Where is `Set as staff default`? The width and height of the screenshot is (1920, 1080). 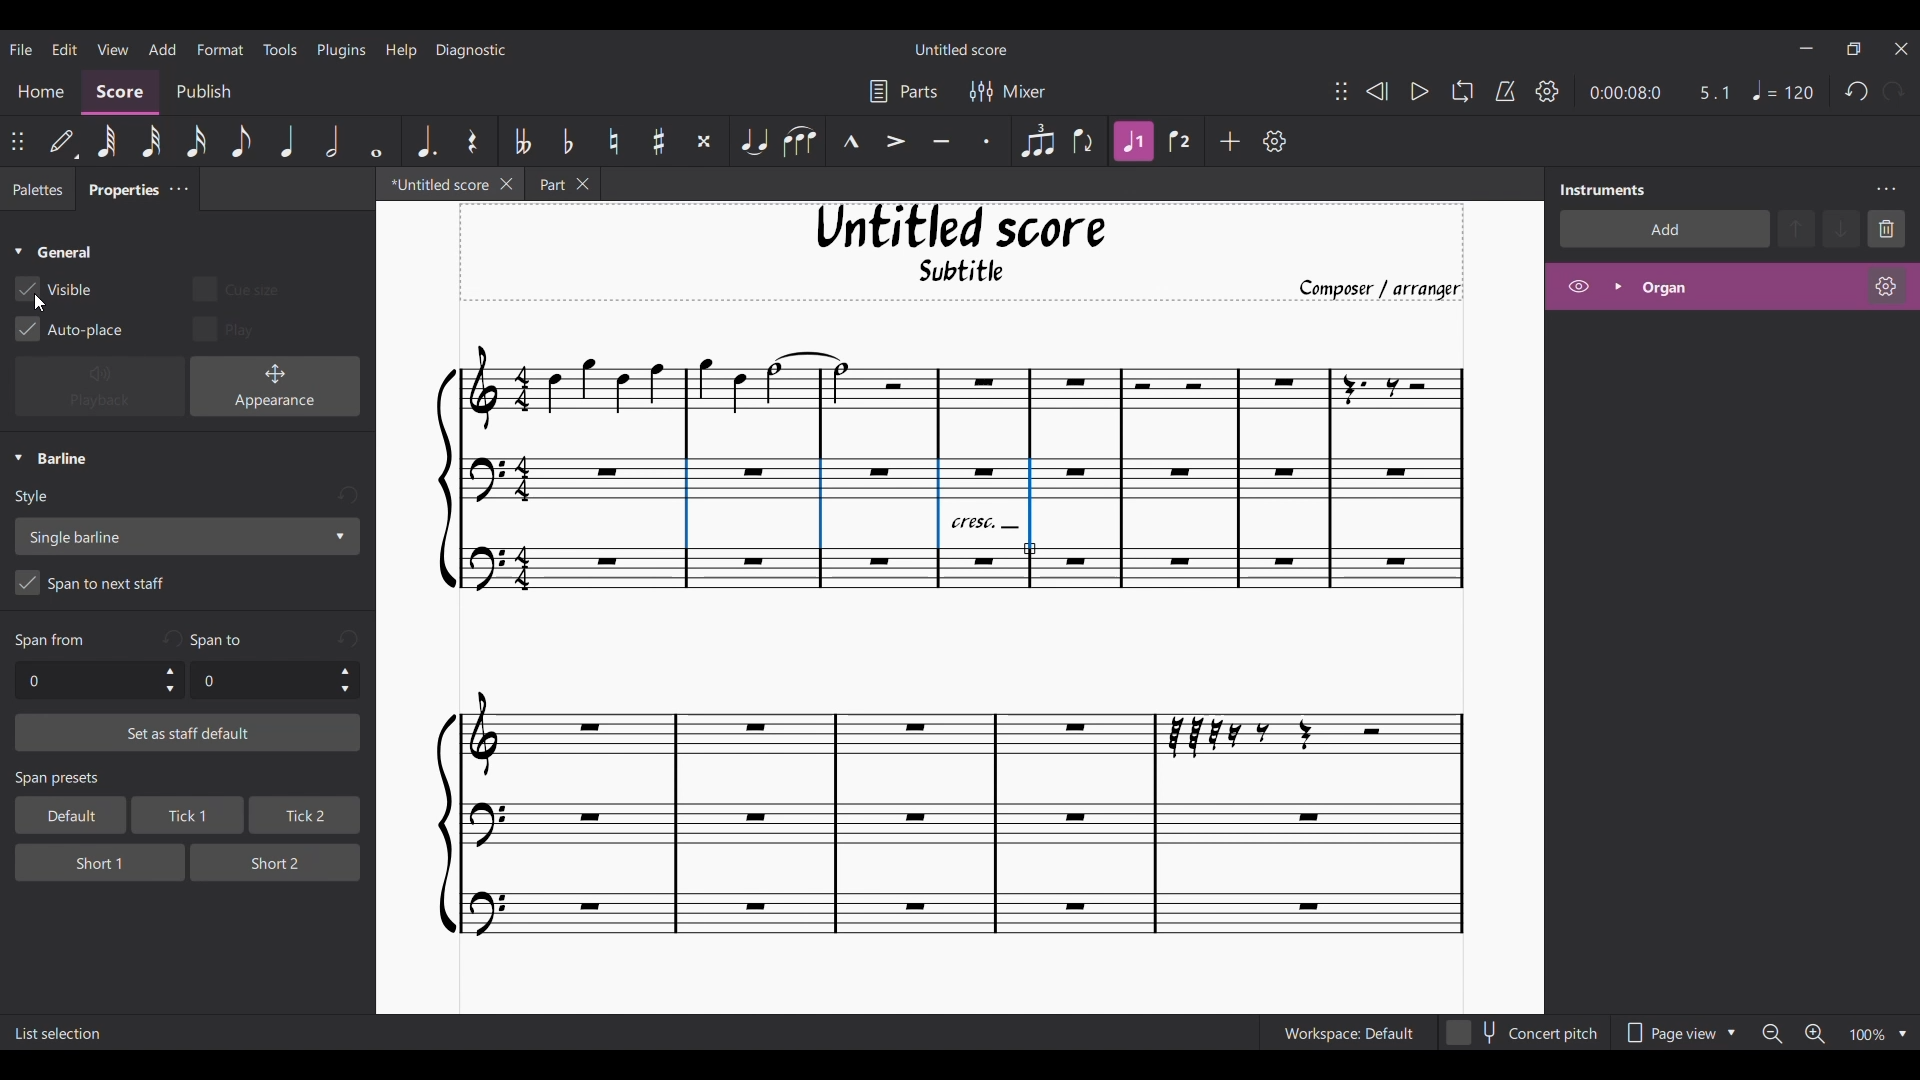 Set as staff default is located at coordinates (188, 733).